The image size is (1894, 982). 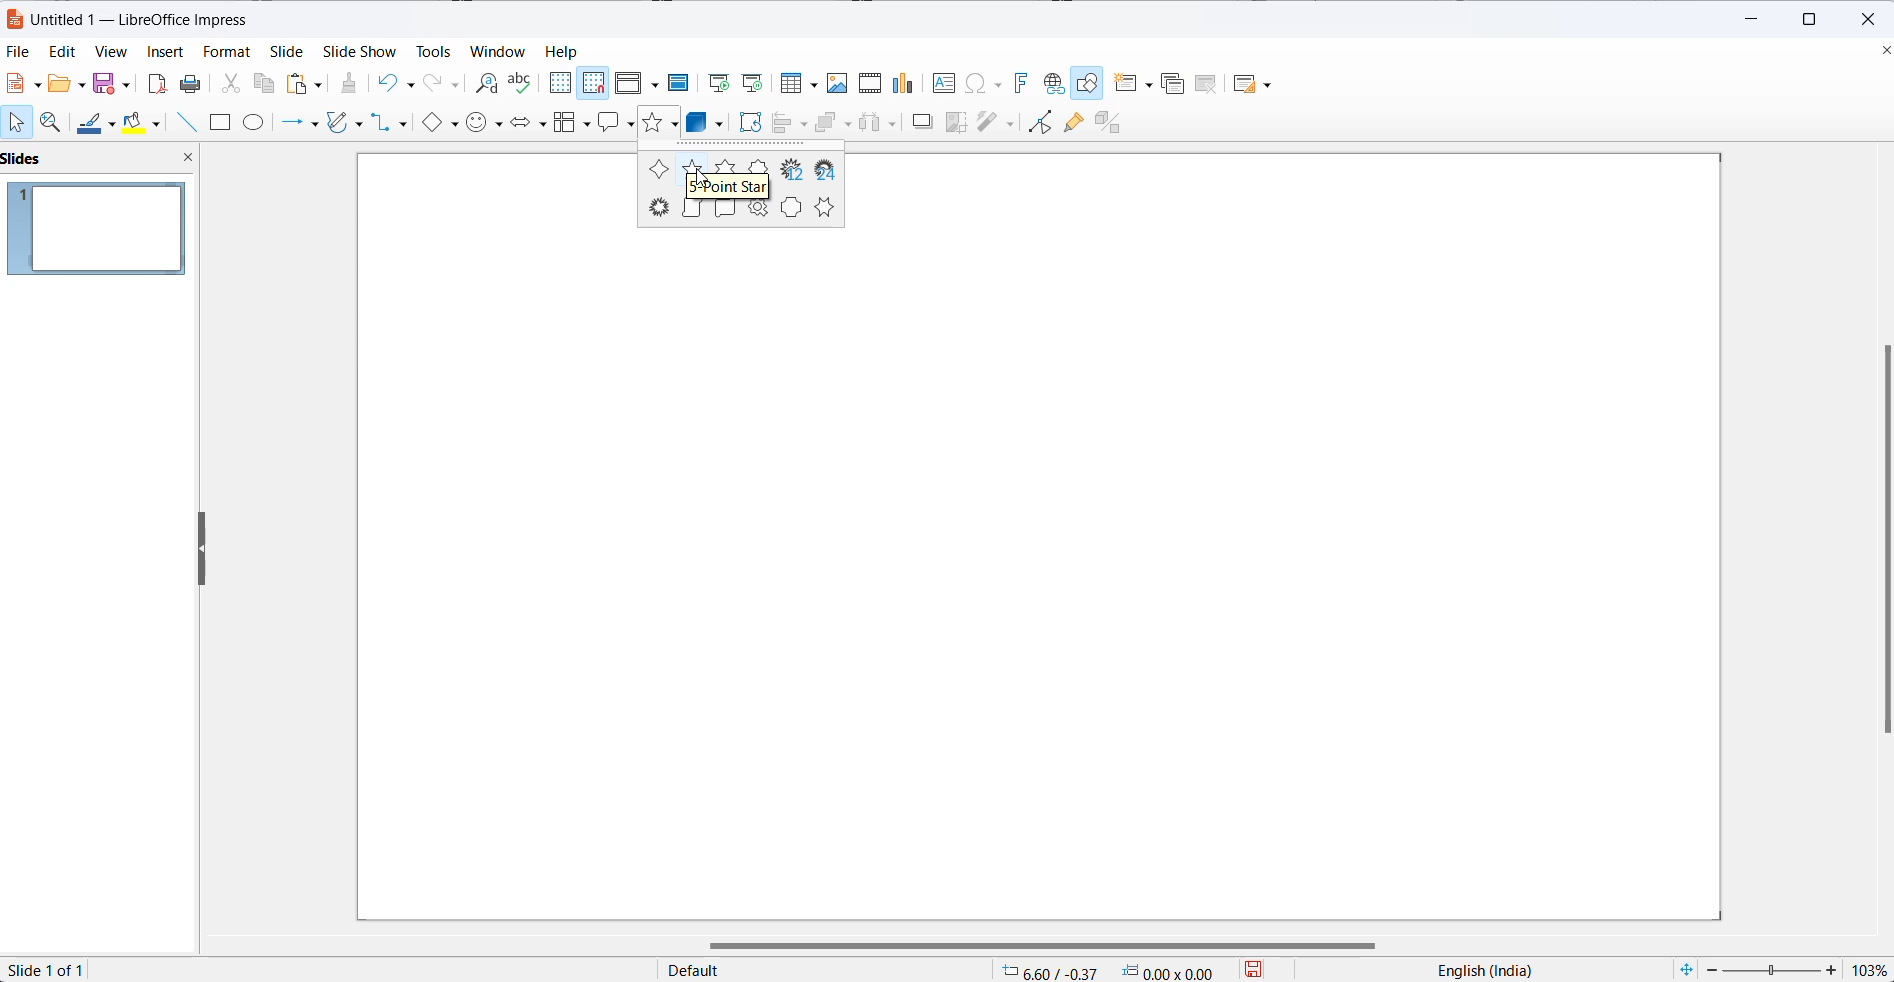 I want to click on align, so click(x=790, y=124).